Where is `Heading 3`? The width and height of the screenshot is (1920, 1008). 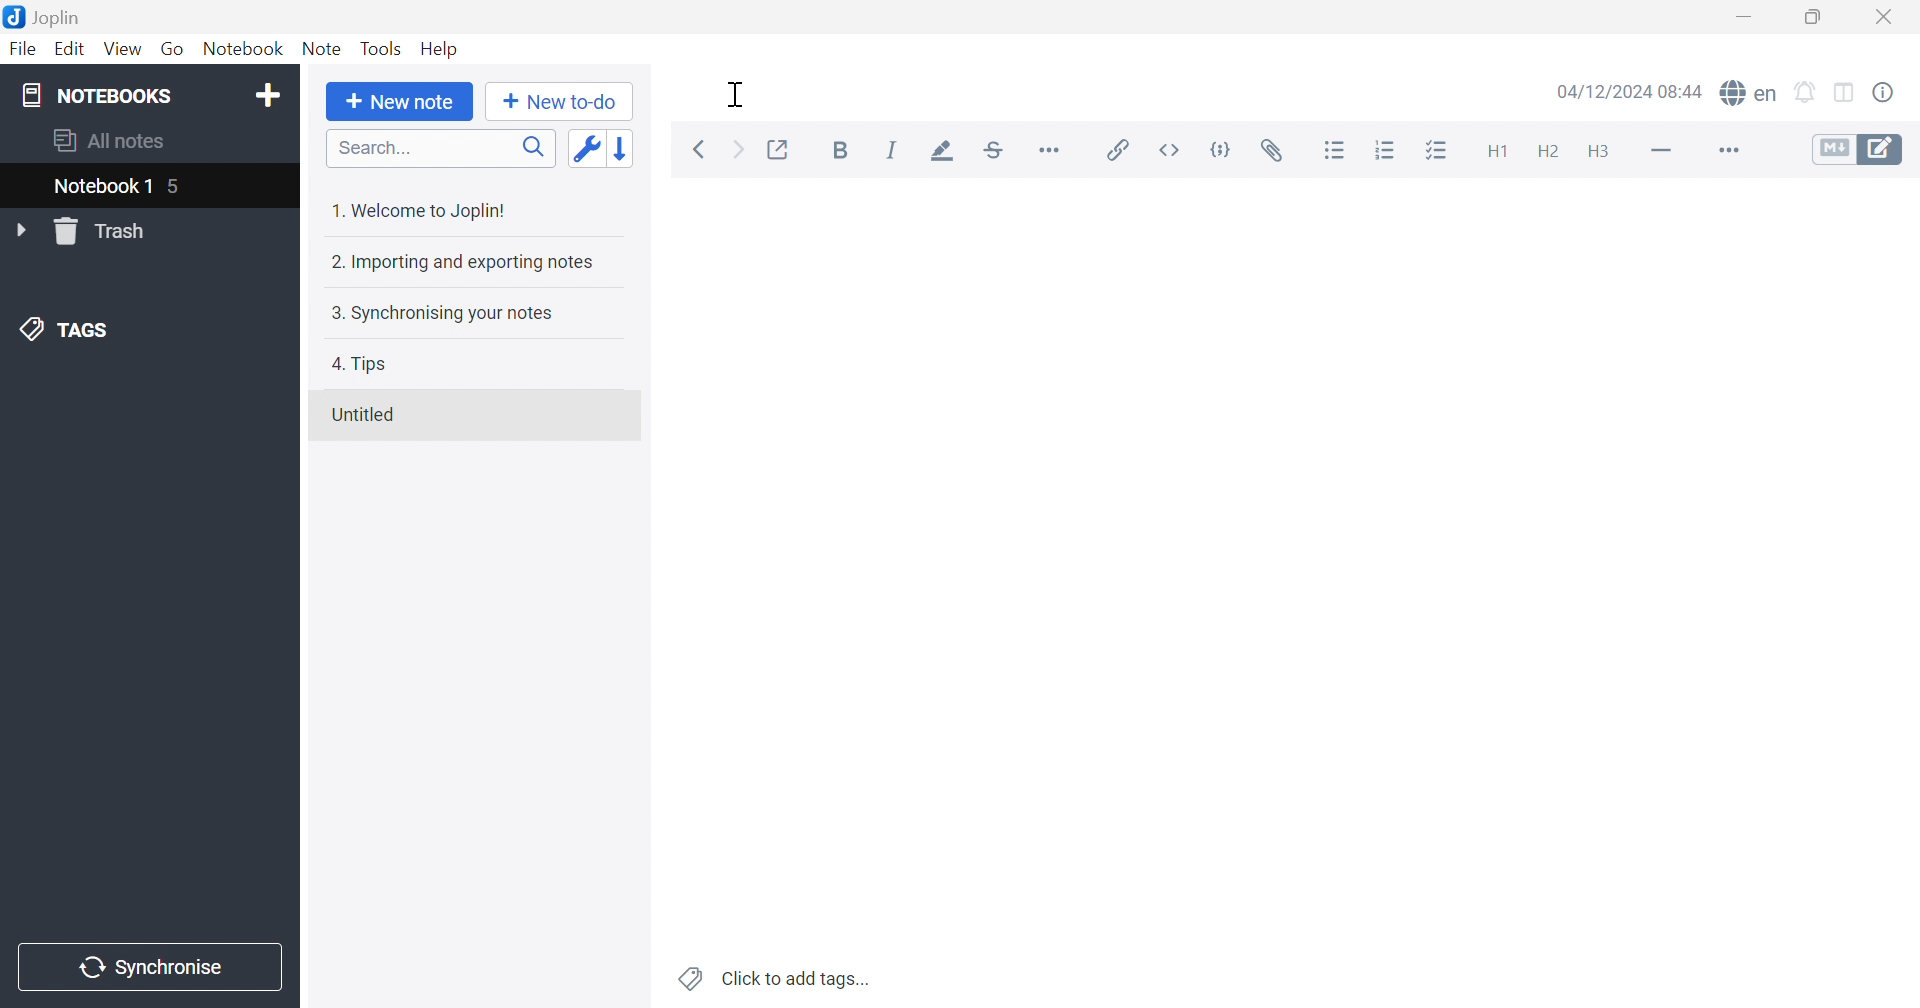
Heading 3 is located at coordinates (1599, 149).